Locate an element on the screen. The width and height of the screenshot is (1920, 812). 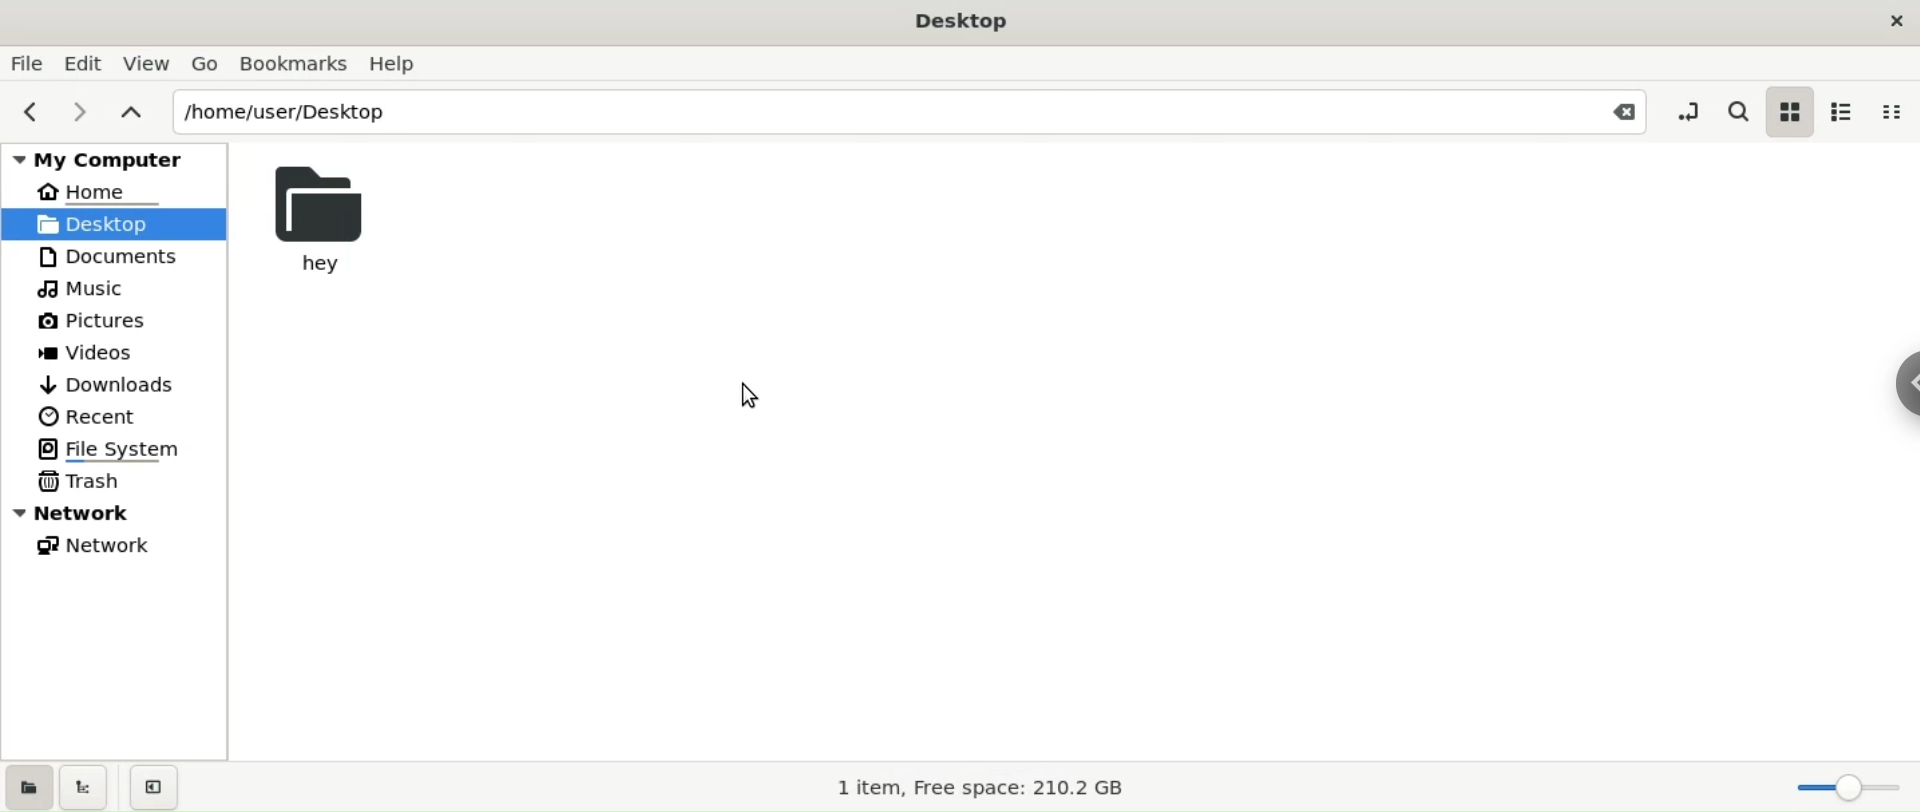
recent is located at coordinates (91, 418).